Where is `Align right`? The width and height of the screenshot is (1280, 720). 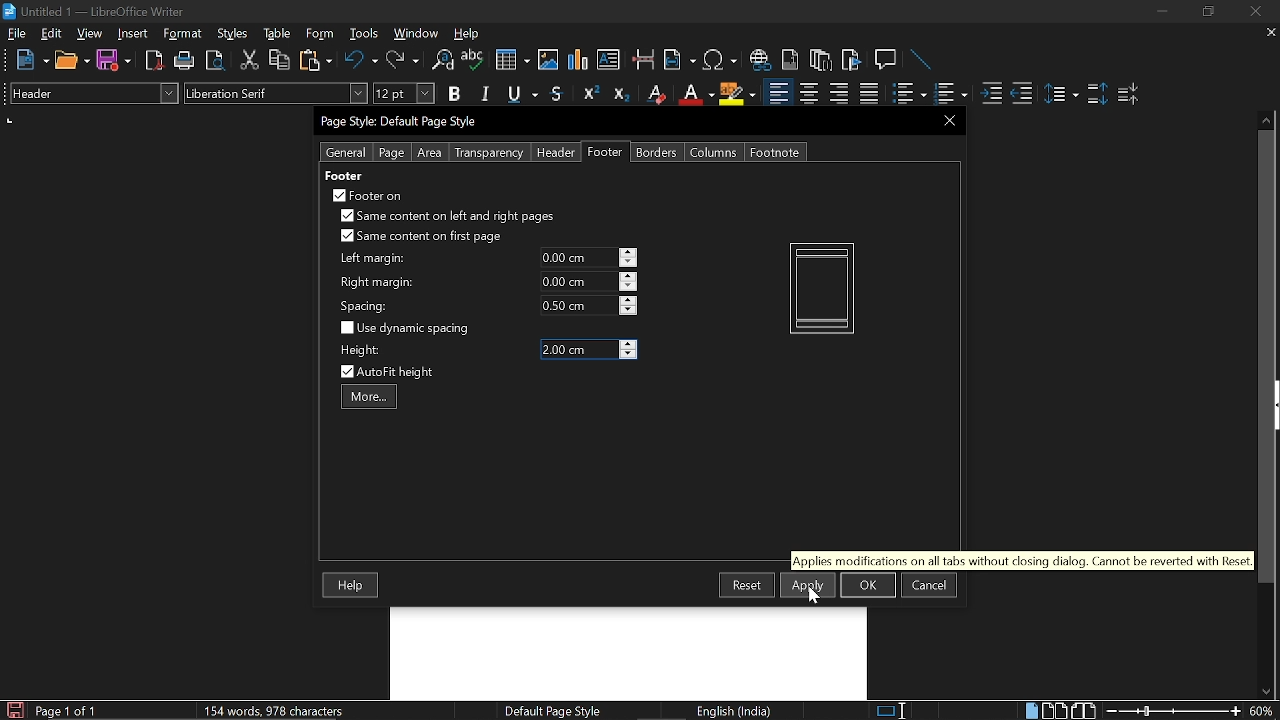 Align right is located at coordinates (841, 93).